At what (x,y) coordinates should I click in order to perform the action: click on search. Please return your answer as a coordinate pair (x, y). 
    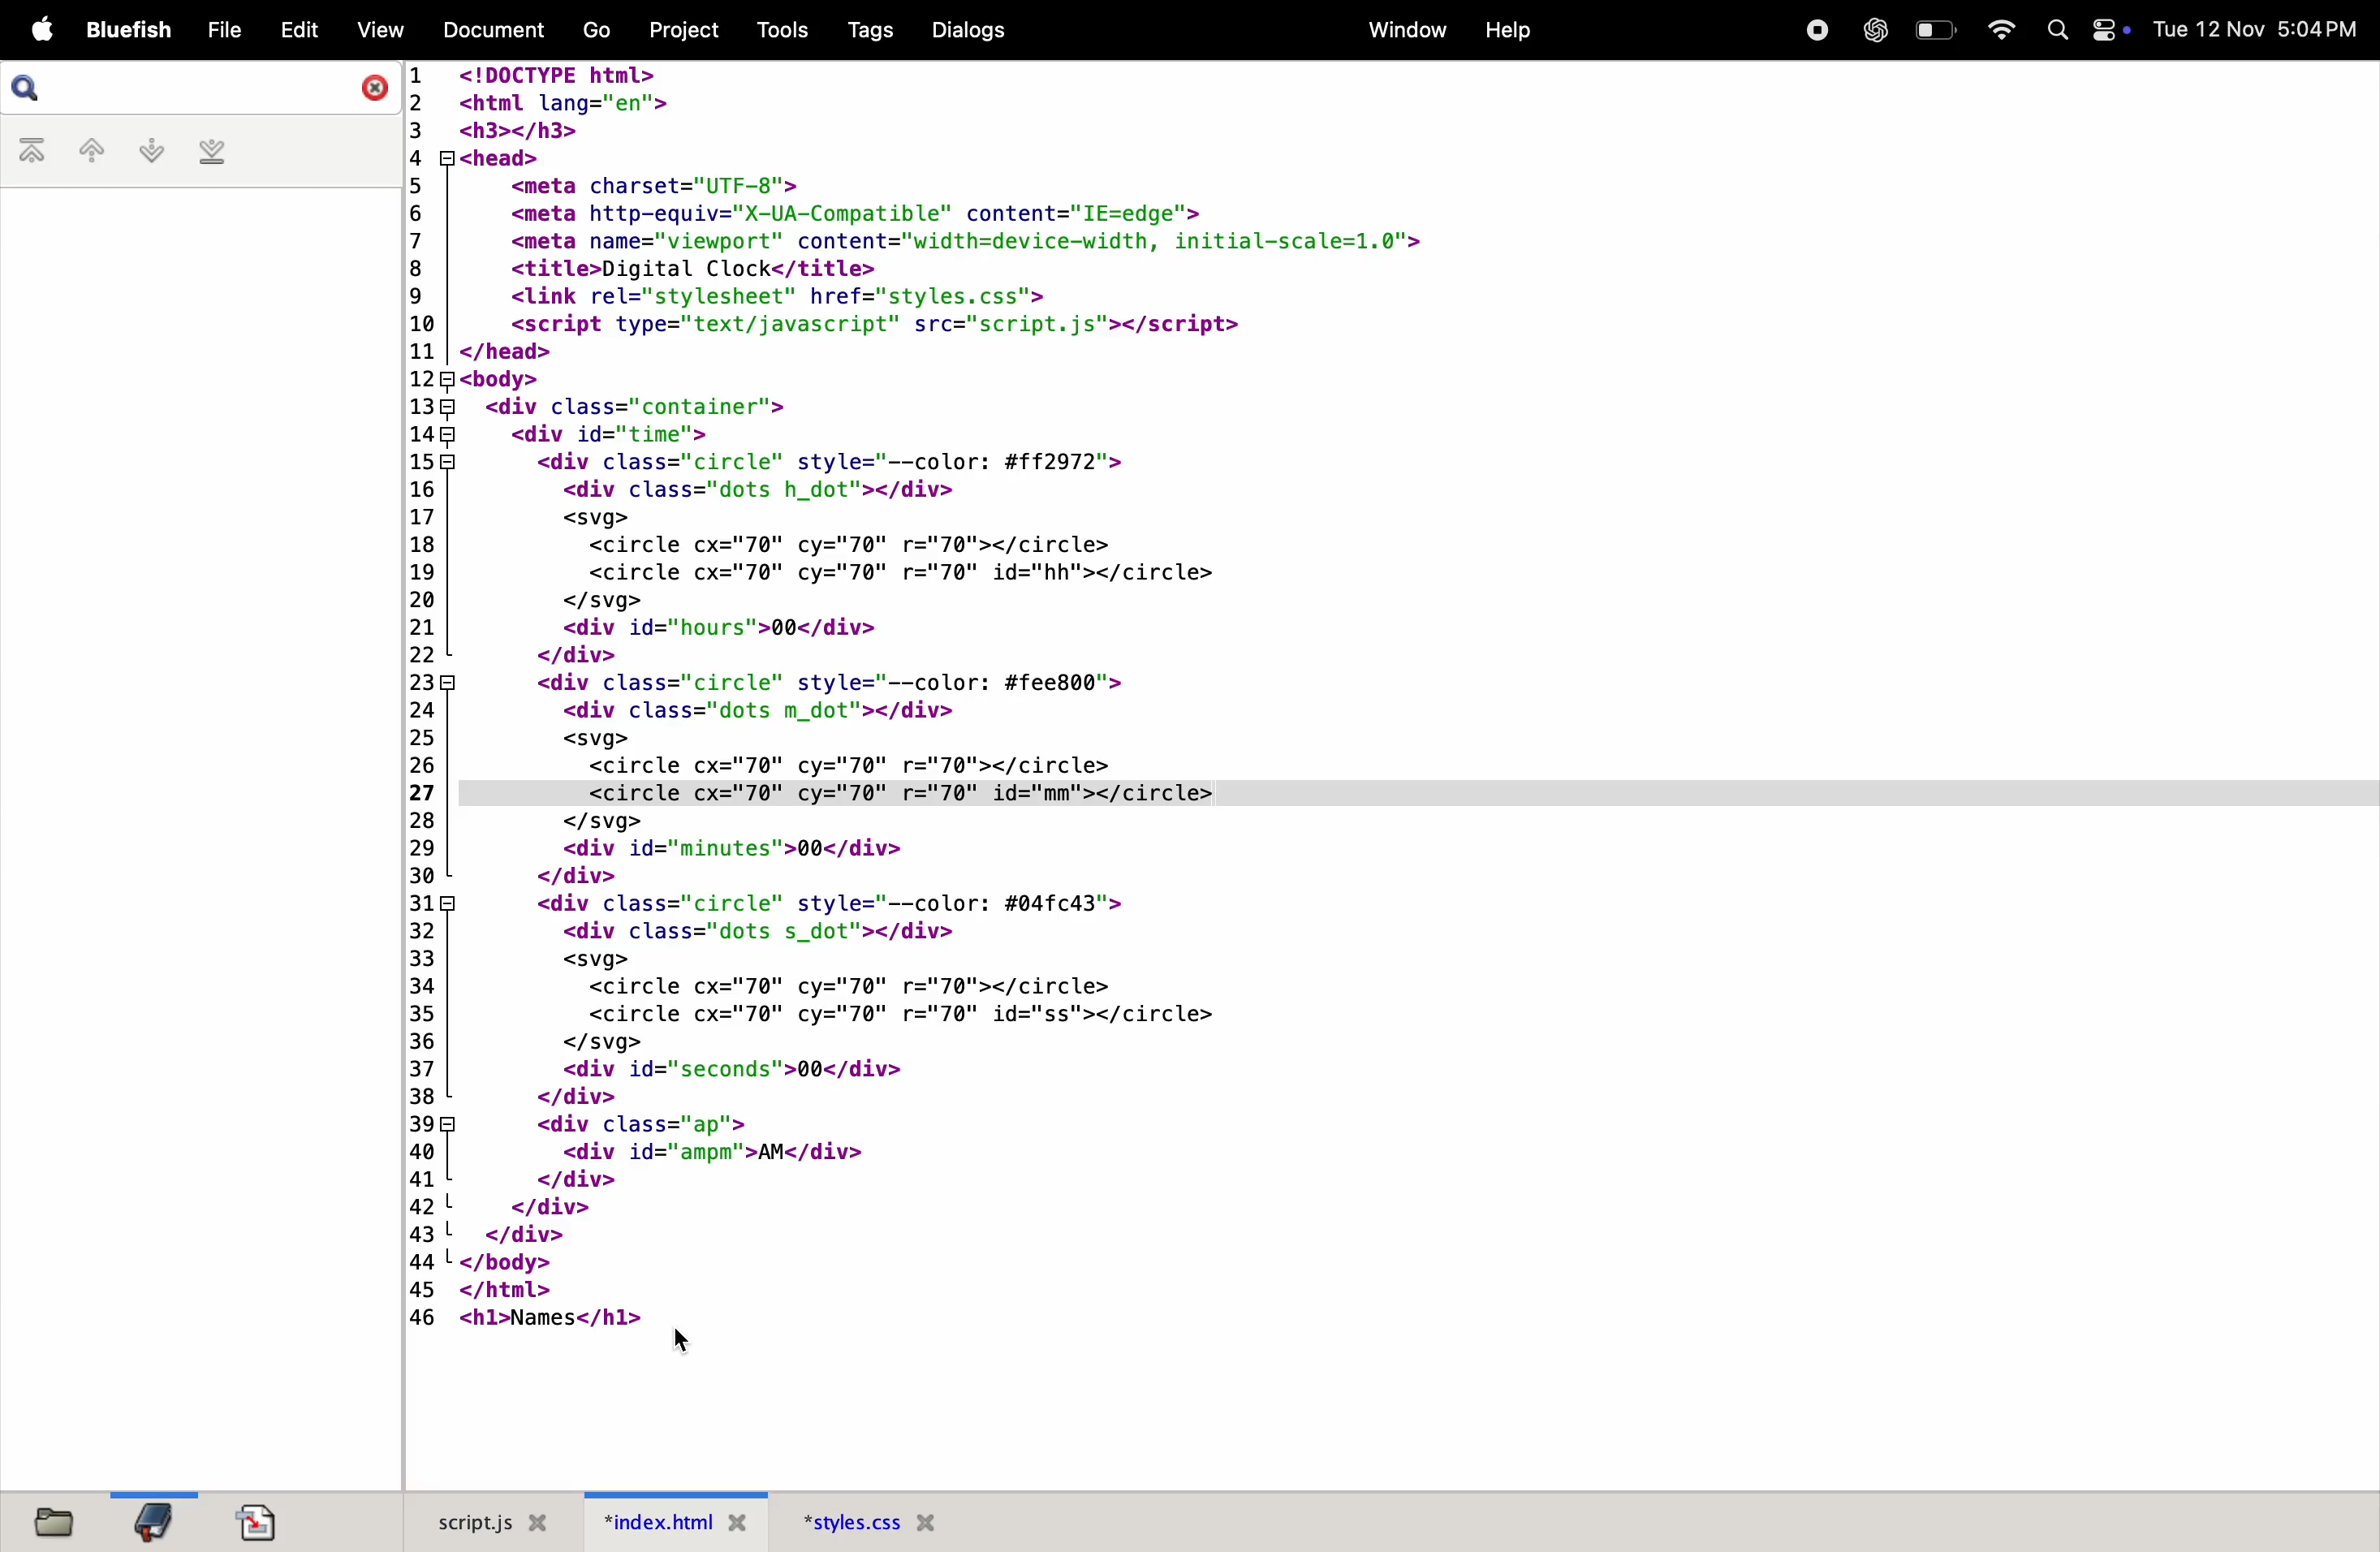
    Looking at the image, I should click on (45, 88).